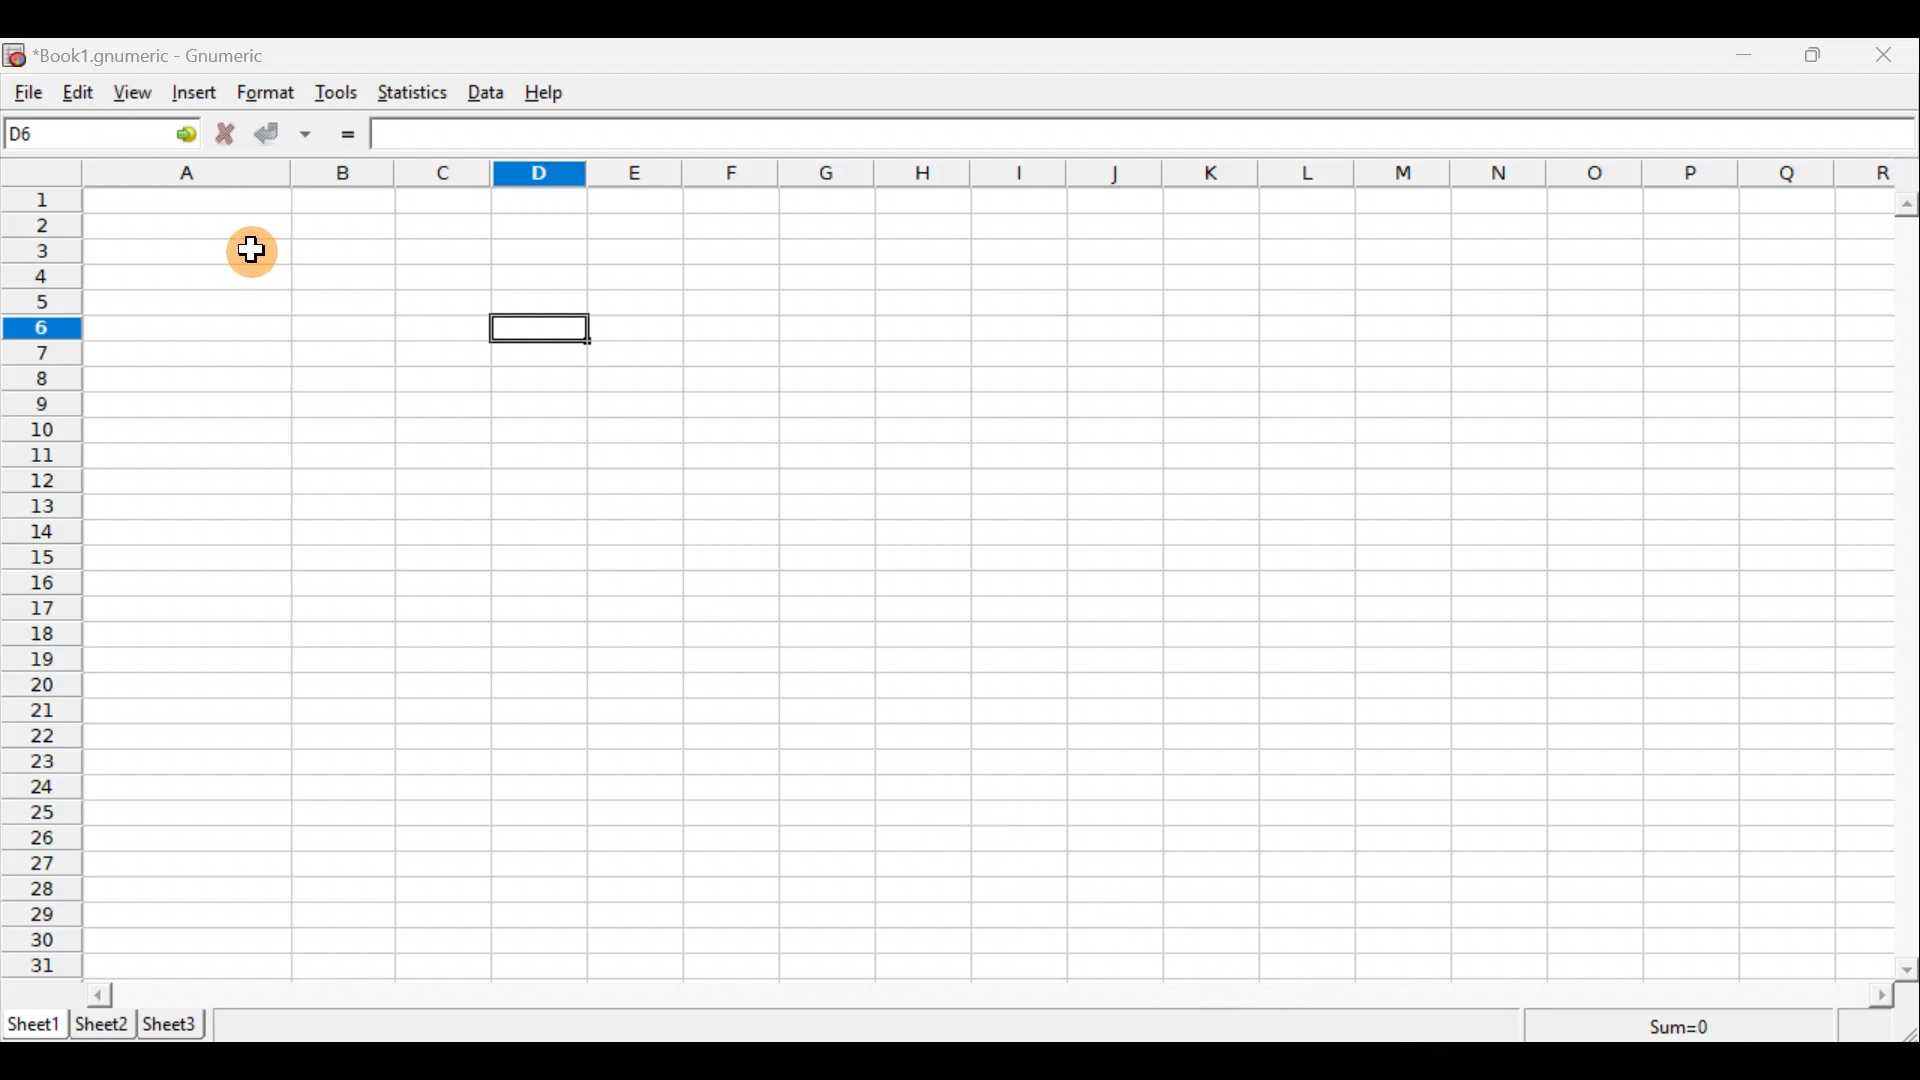 The width and height of the screenshot is (1920, 1080). Describe the element at coordinates (1682, 1028) in the screenshot. I see `Sum=0` at that location.